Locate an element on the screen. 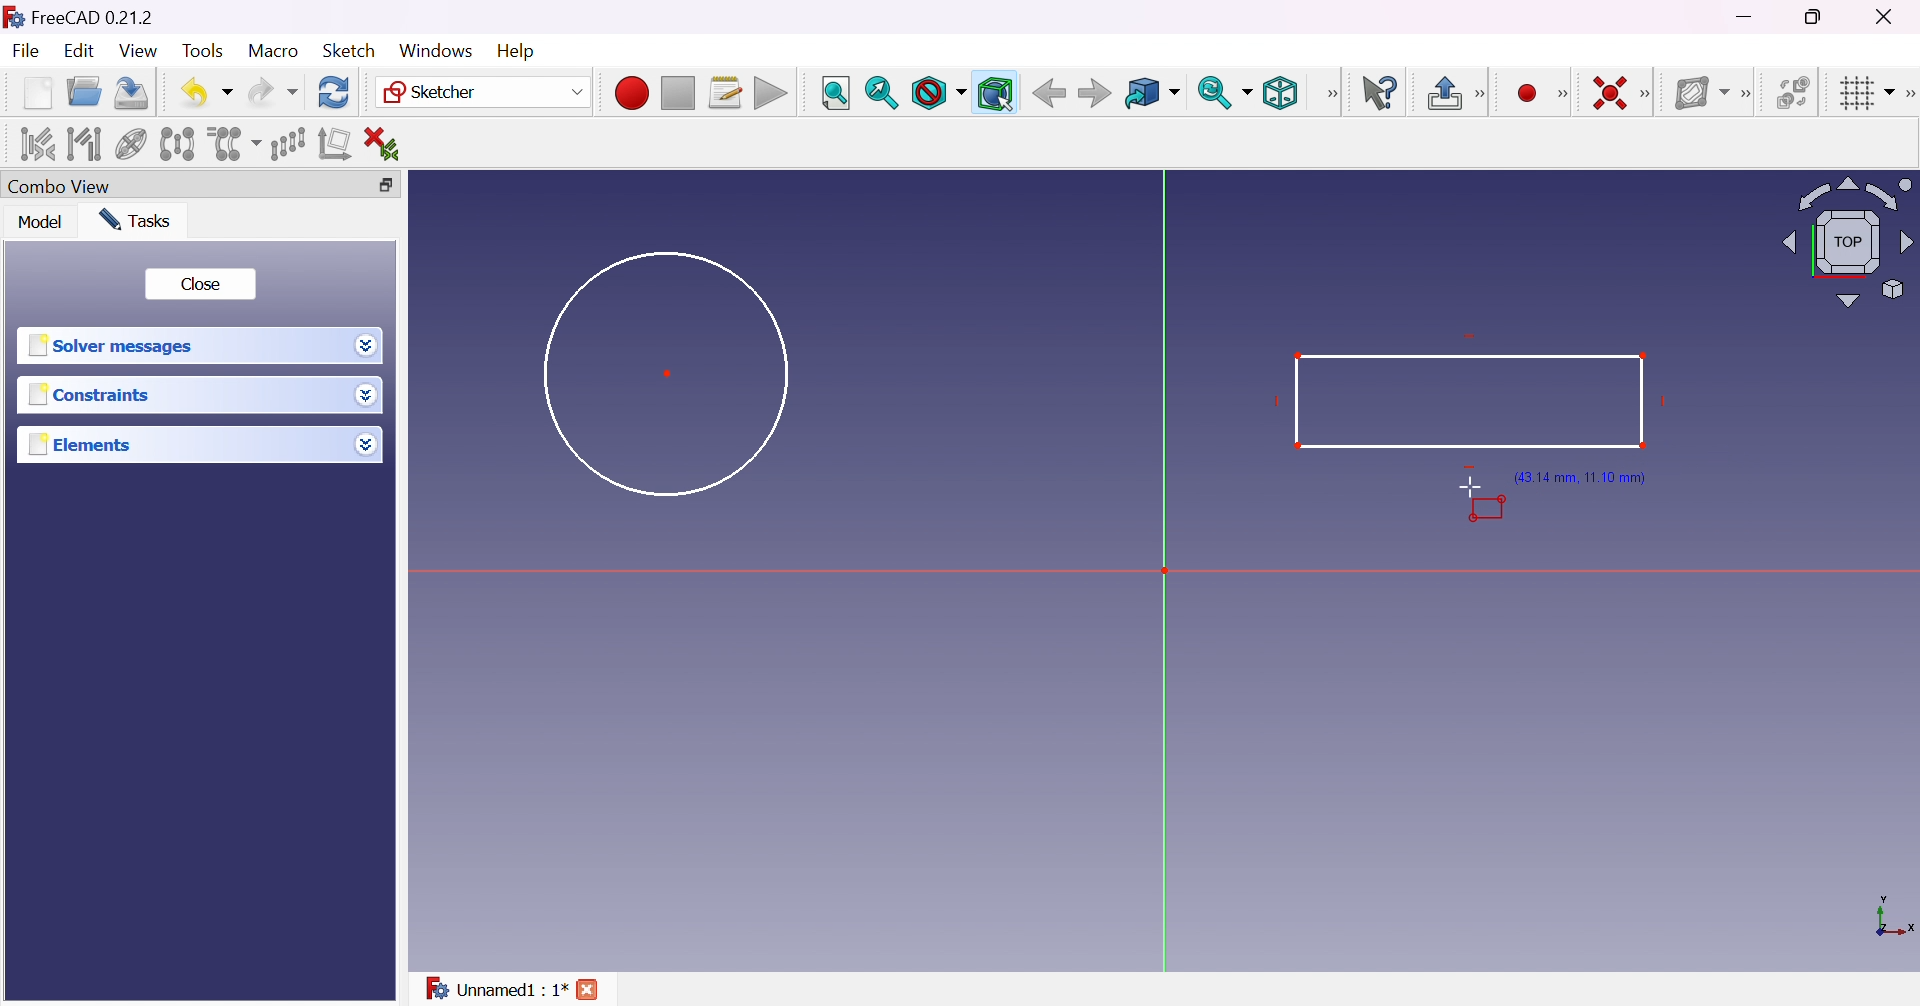 This screenshot has width=1920, height=1006. Save is located at coordinates (128, 91).